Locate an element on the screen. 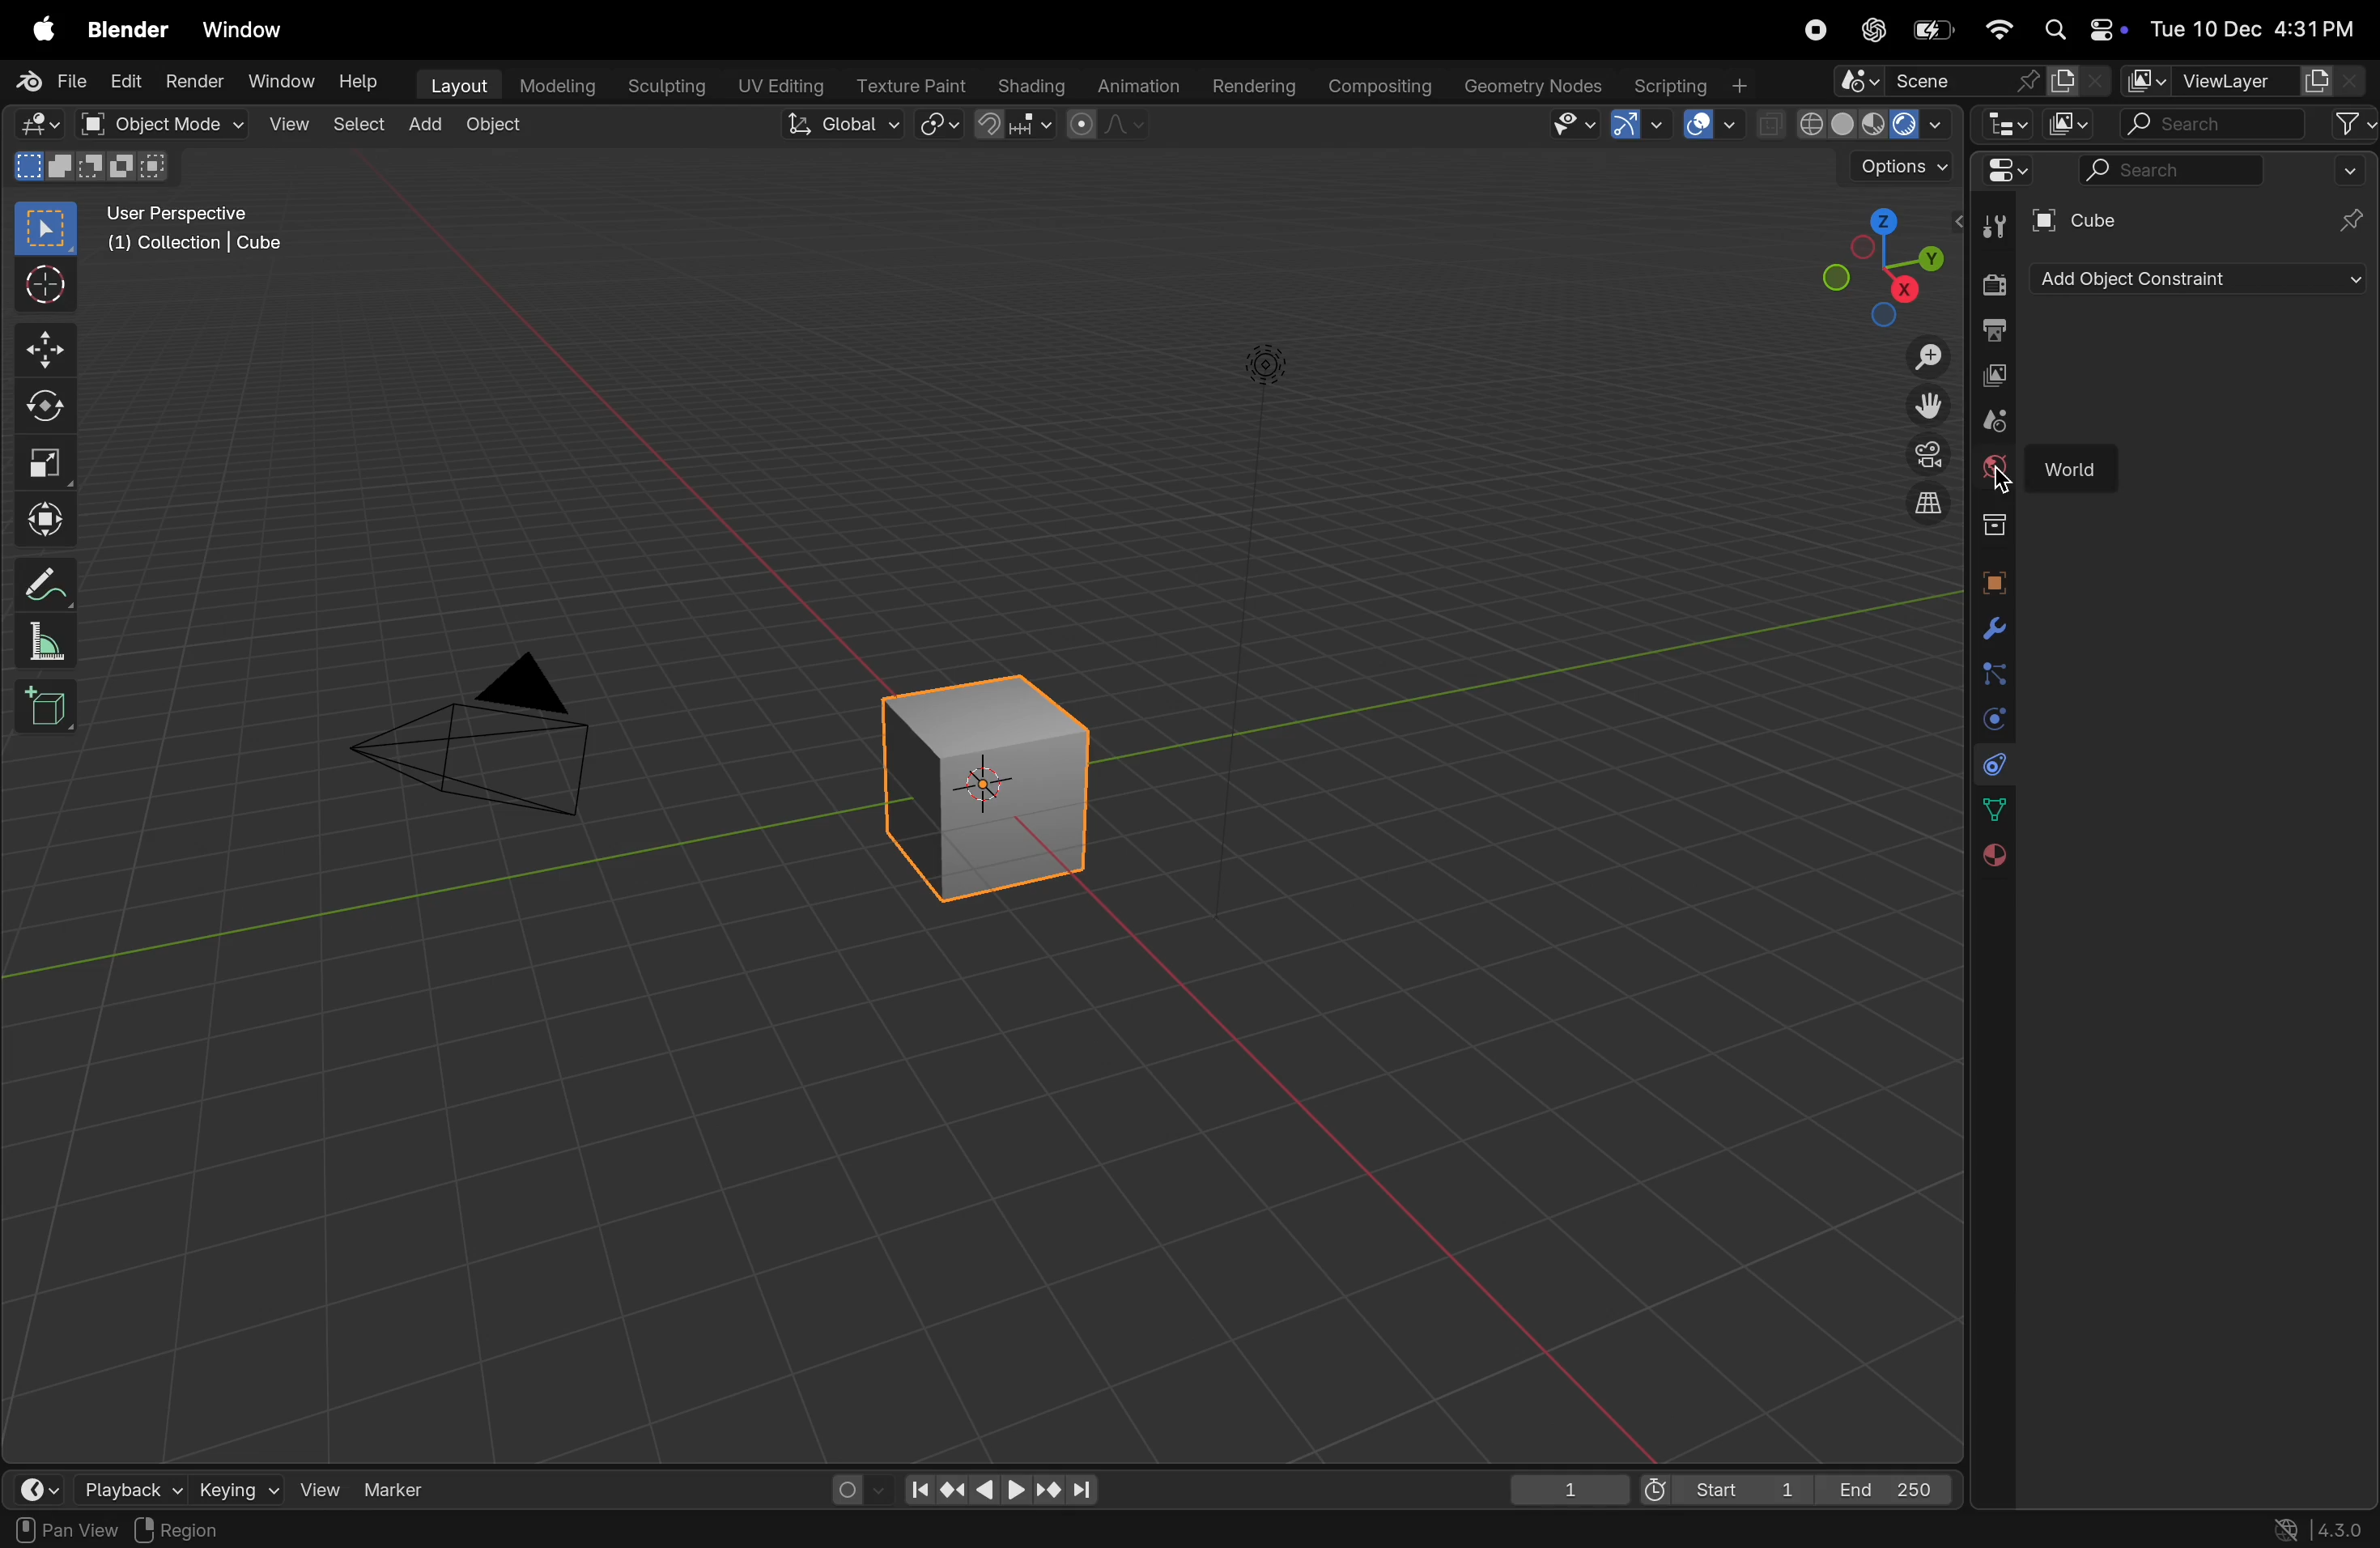  date and time is located at coordinates (2251, 23).